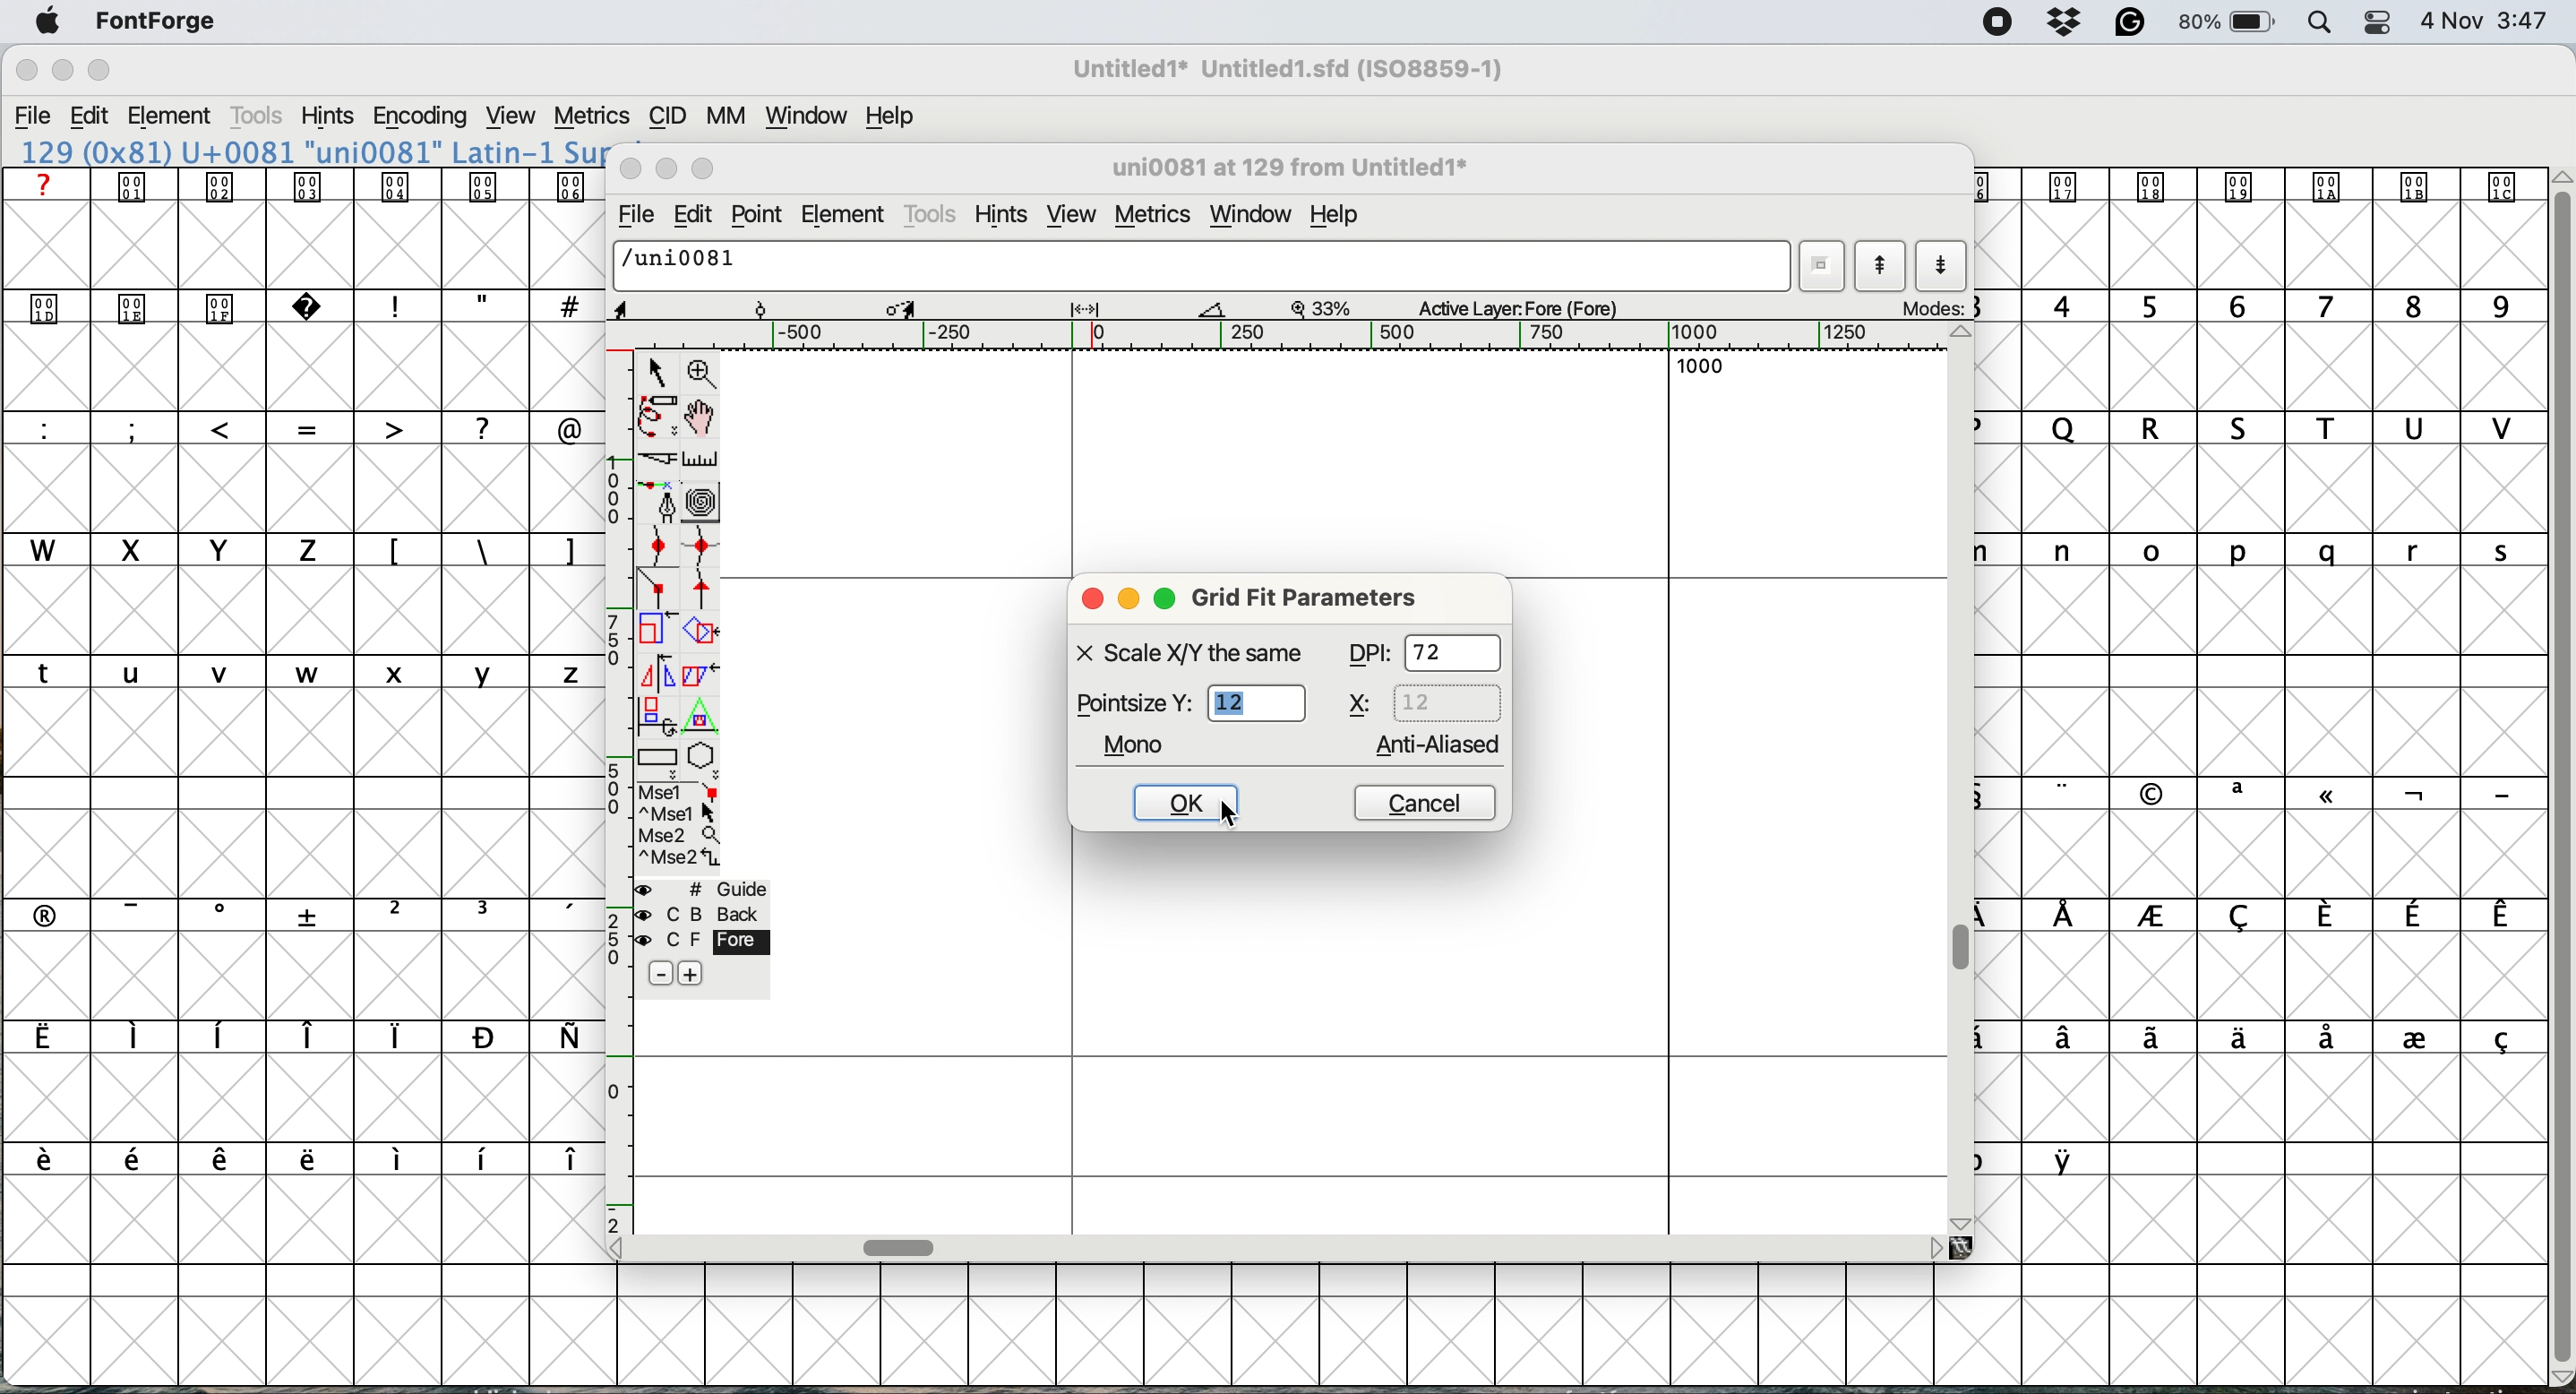  I want to click on stars and polygons, so click(705, 760).